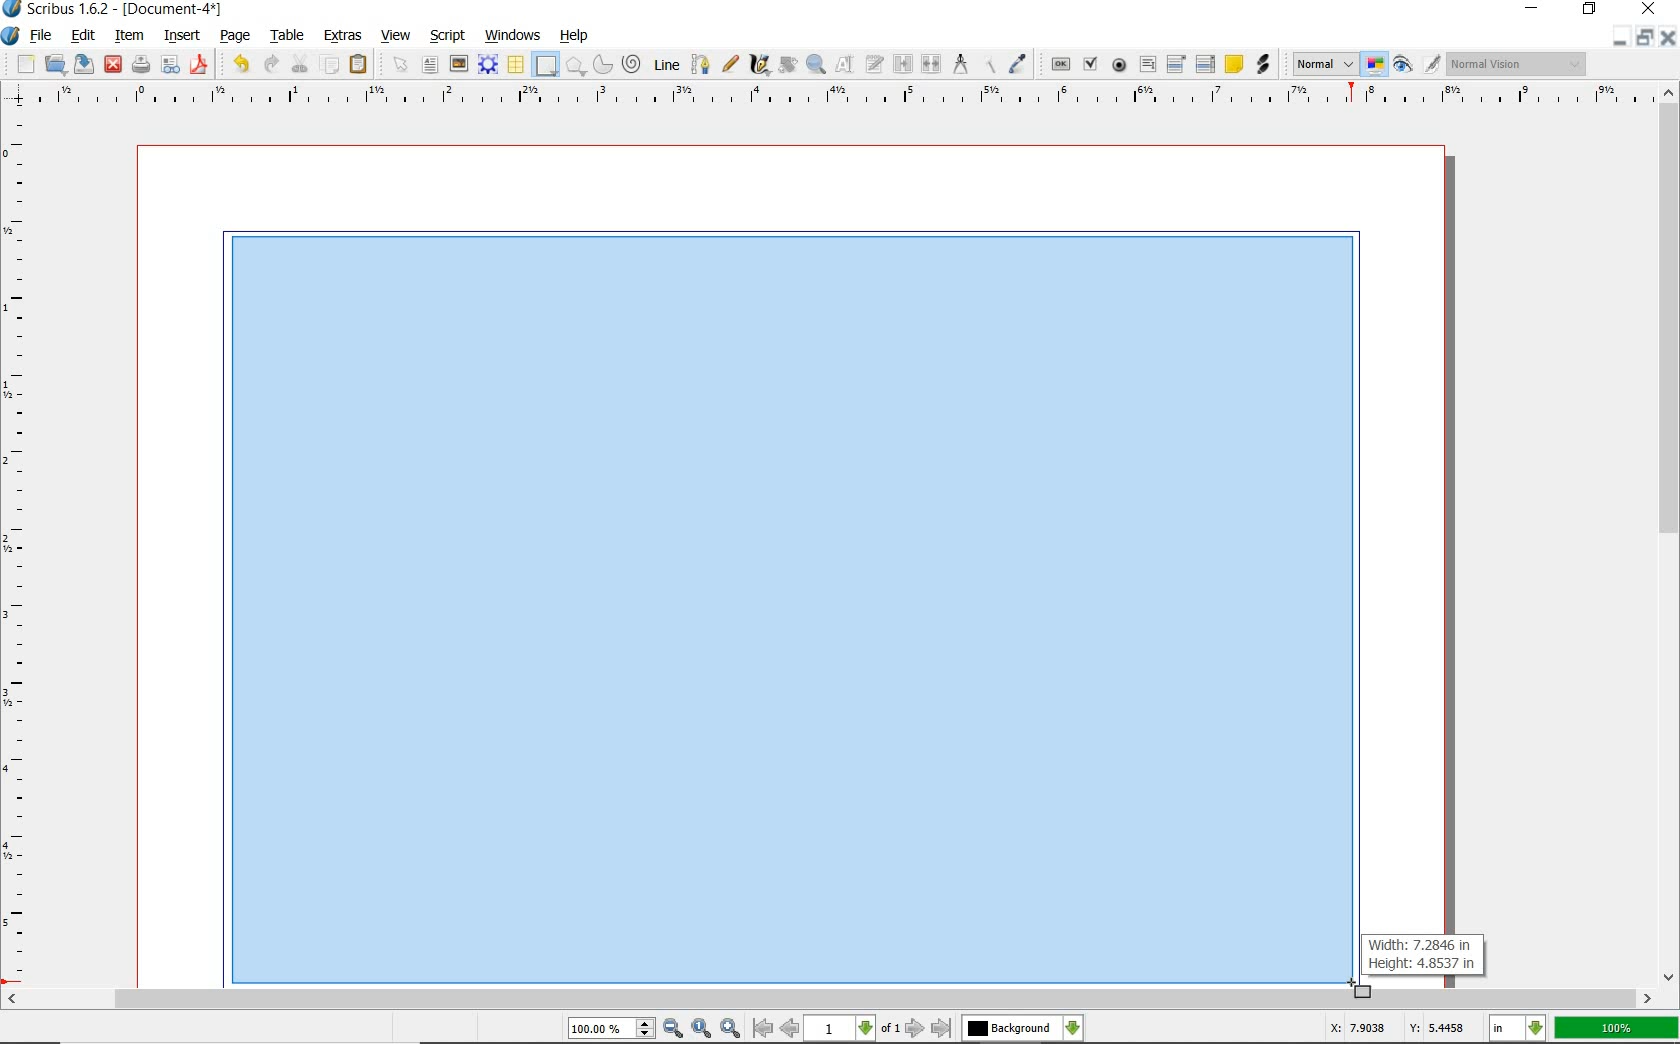  Describe the element at coordinates (873, 65) in the screenshot. I see `edit text with story editor` at that location.